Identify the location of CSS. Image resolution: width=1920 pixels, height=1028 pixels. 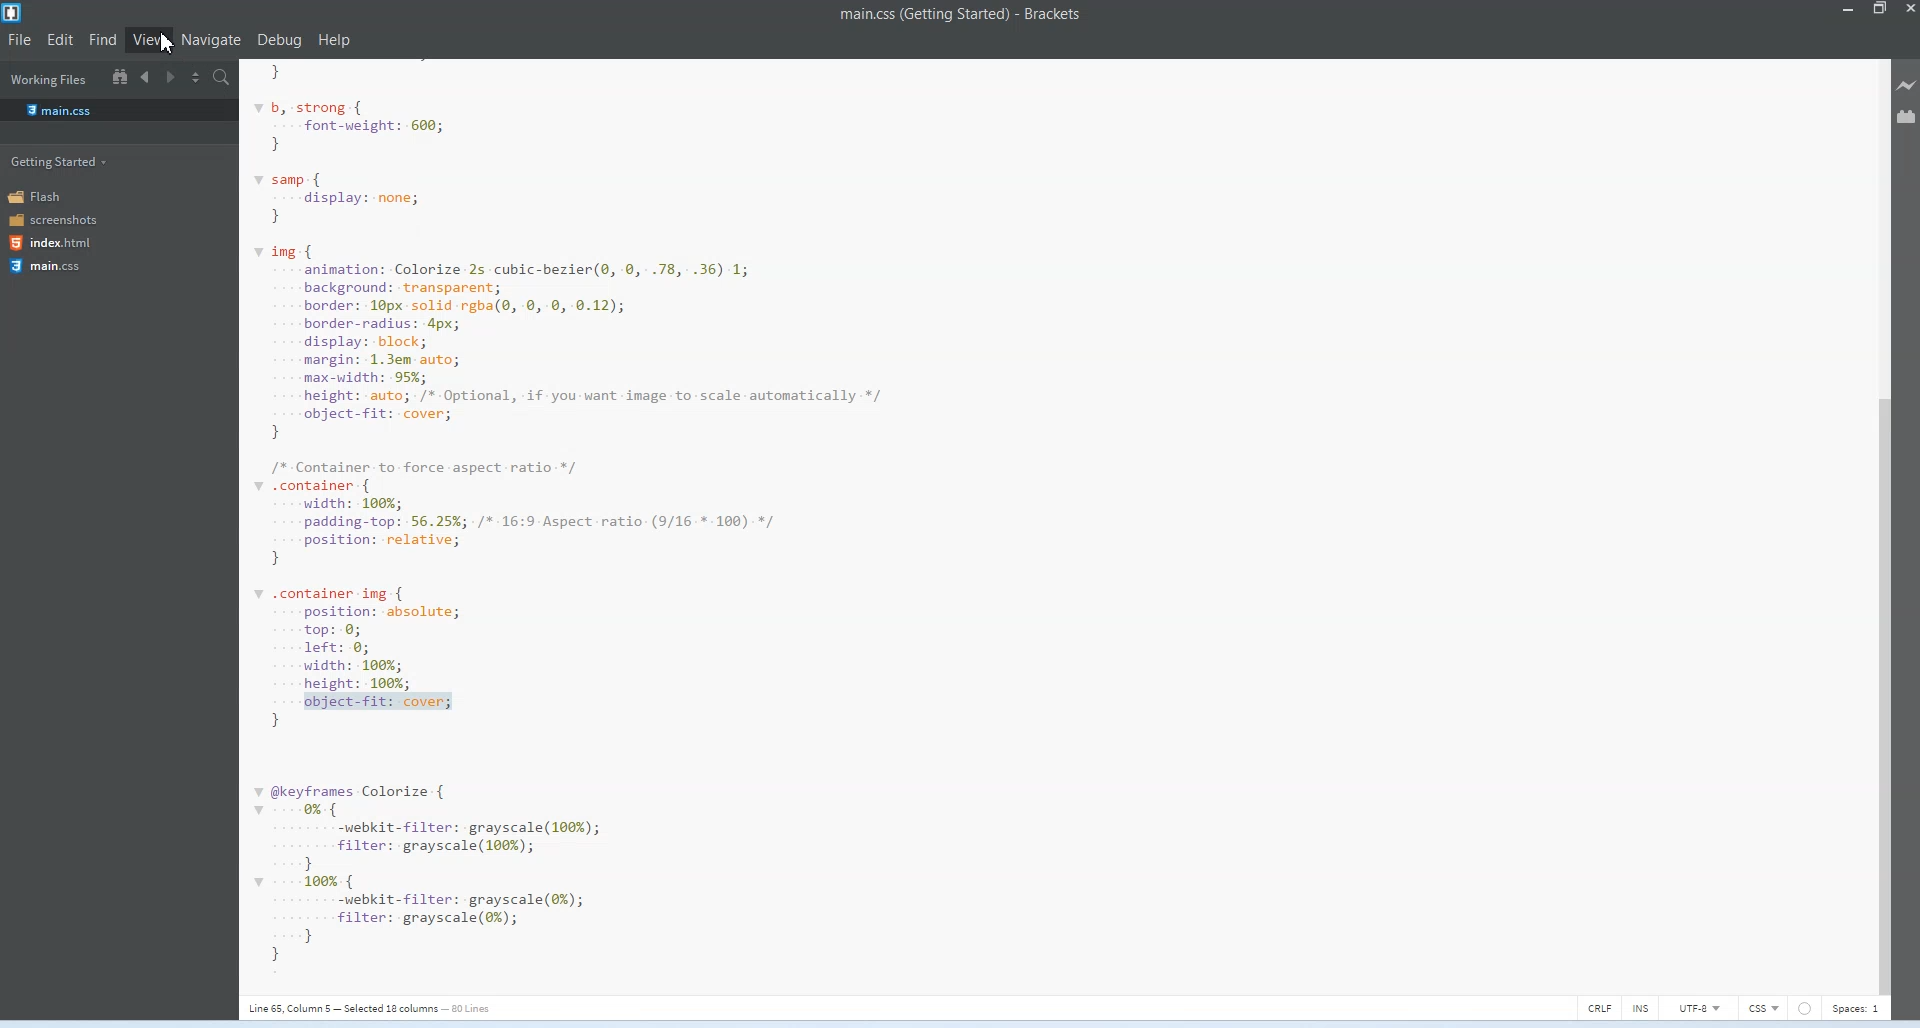
(1766, 1007).